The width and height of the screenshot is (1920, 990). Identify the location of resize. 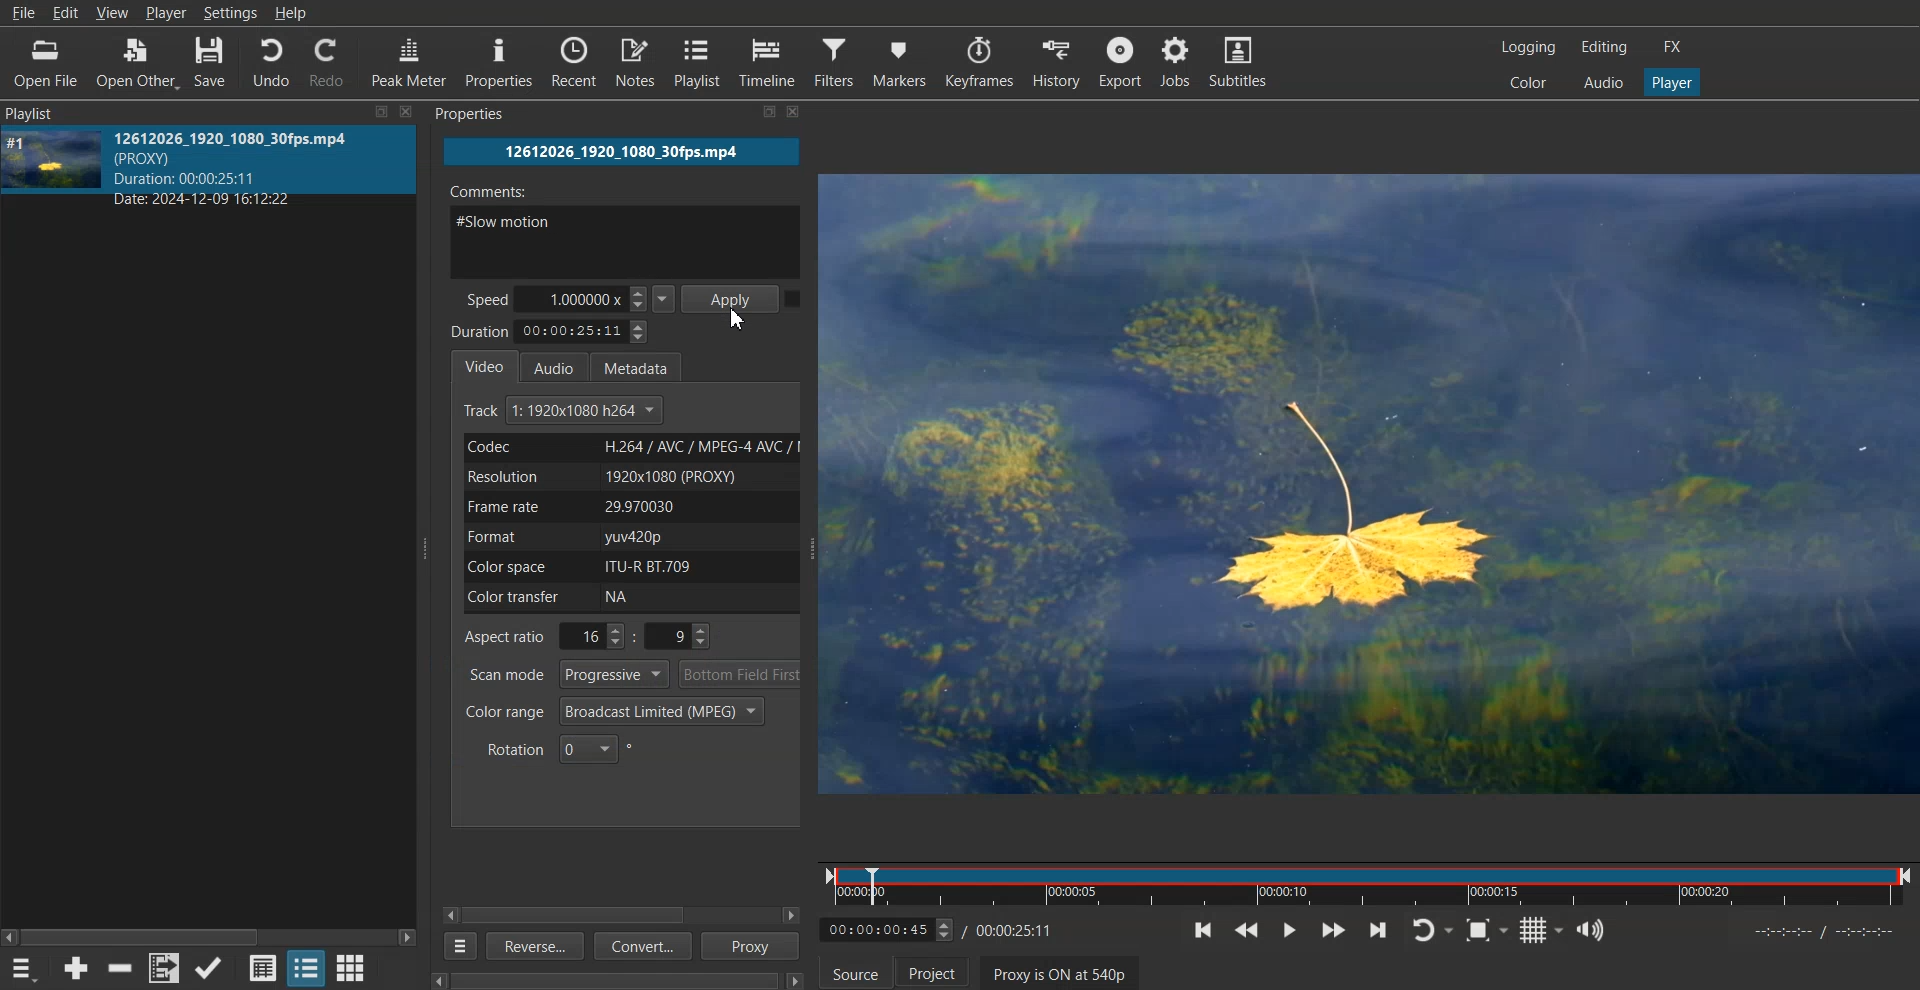
(747, 115).